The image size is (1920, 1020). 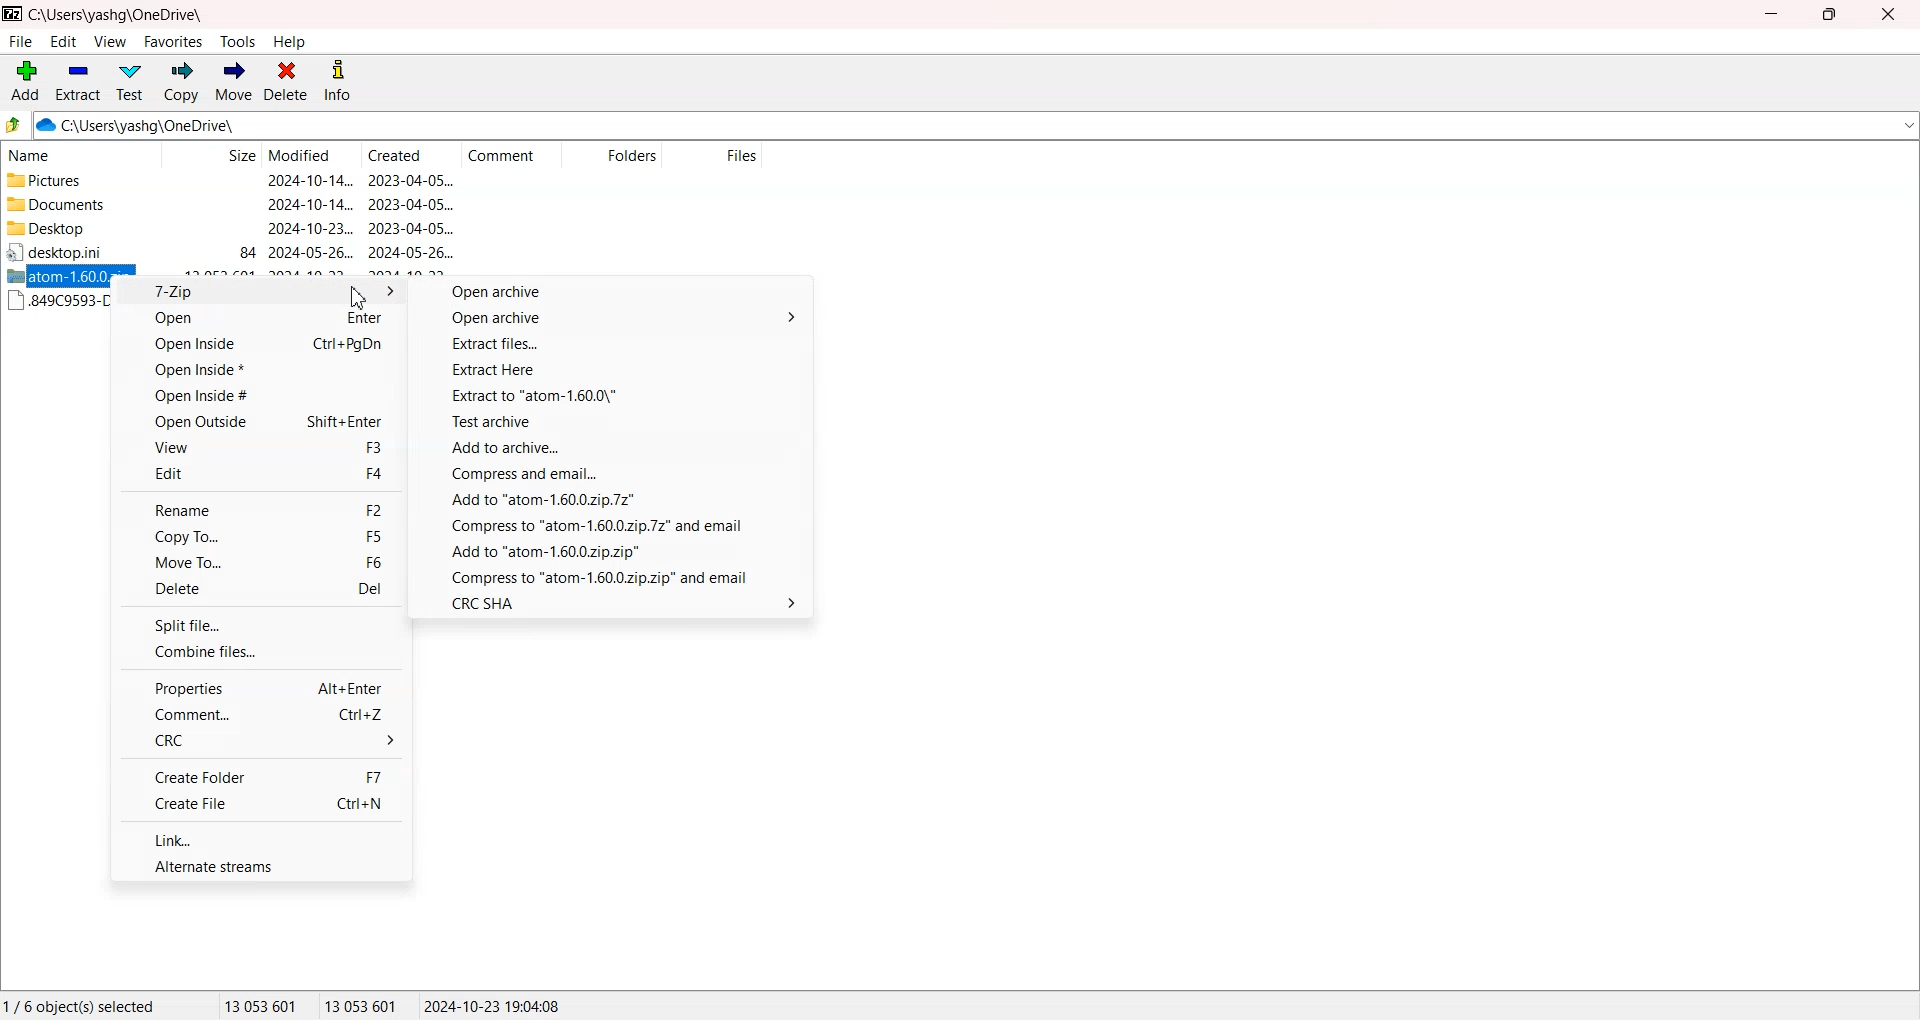 I want to click on Move, so click(x=233, y=82).